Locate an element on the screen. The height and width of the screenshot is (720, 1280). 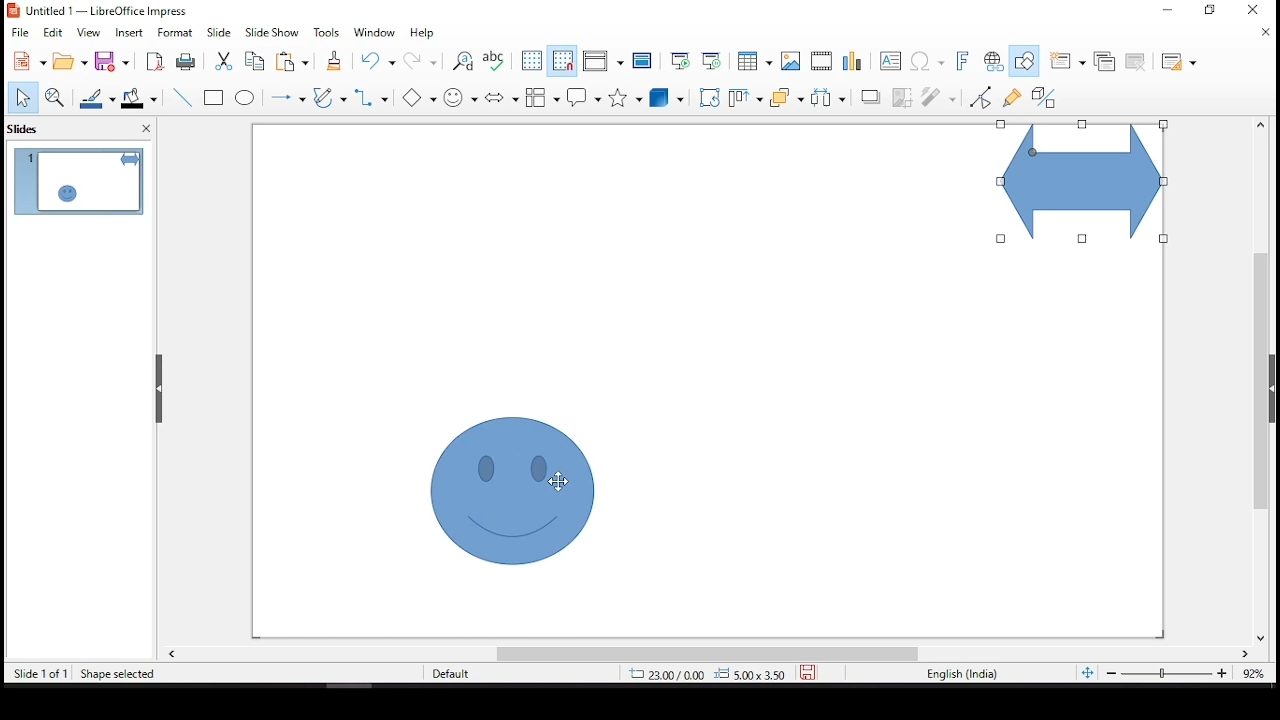
start from current slide is located at coordinates (711, 59).